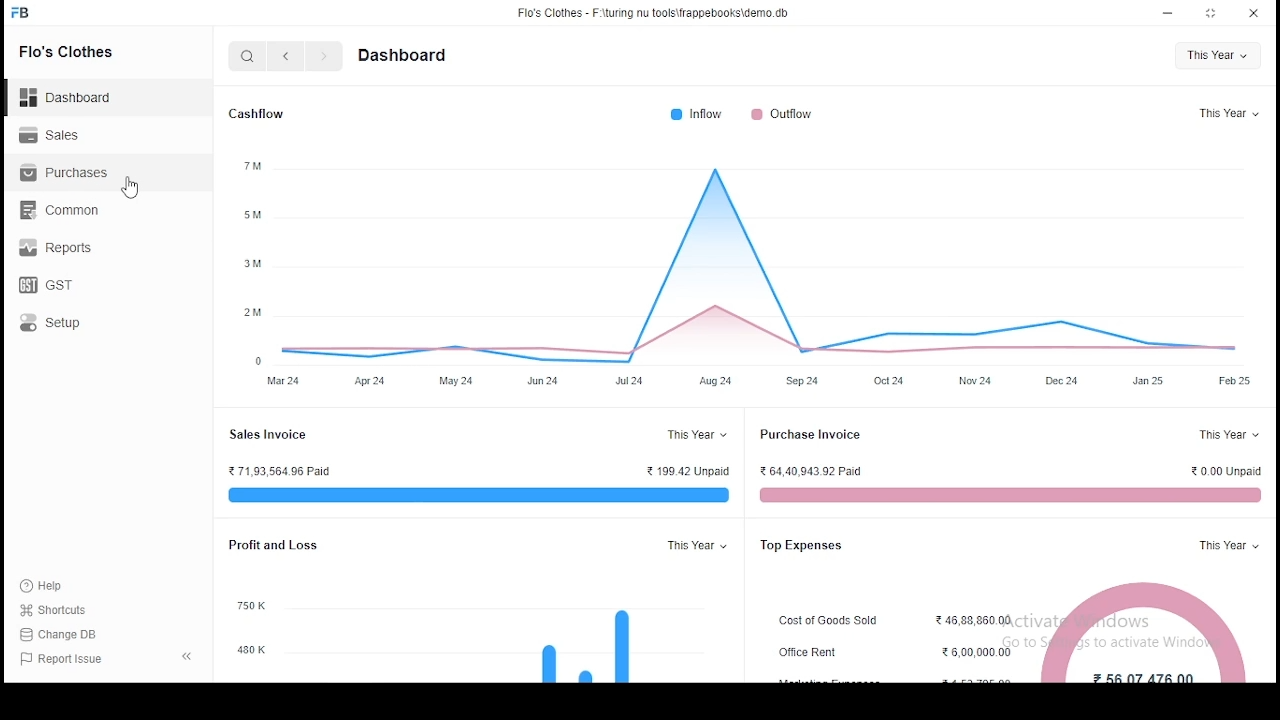  What do you see at coordinates (1007, 495) in the screenshot?
I see `purchase invoice` at bounding box center [1007, 495].